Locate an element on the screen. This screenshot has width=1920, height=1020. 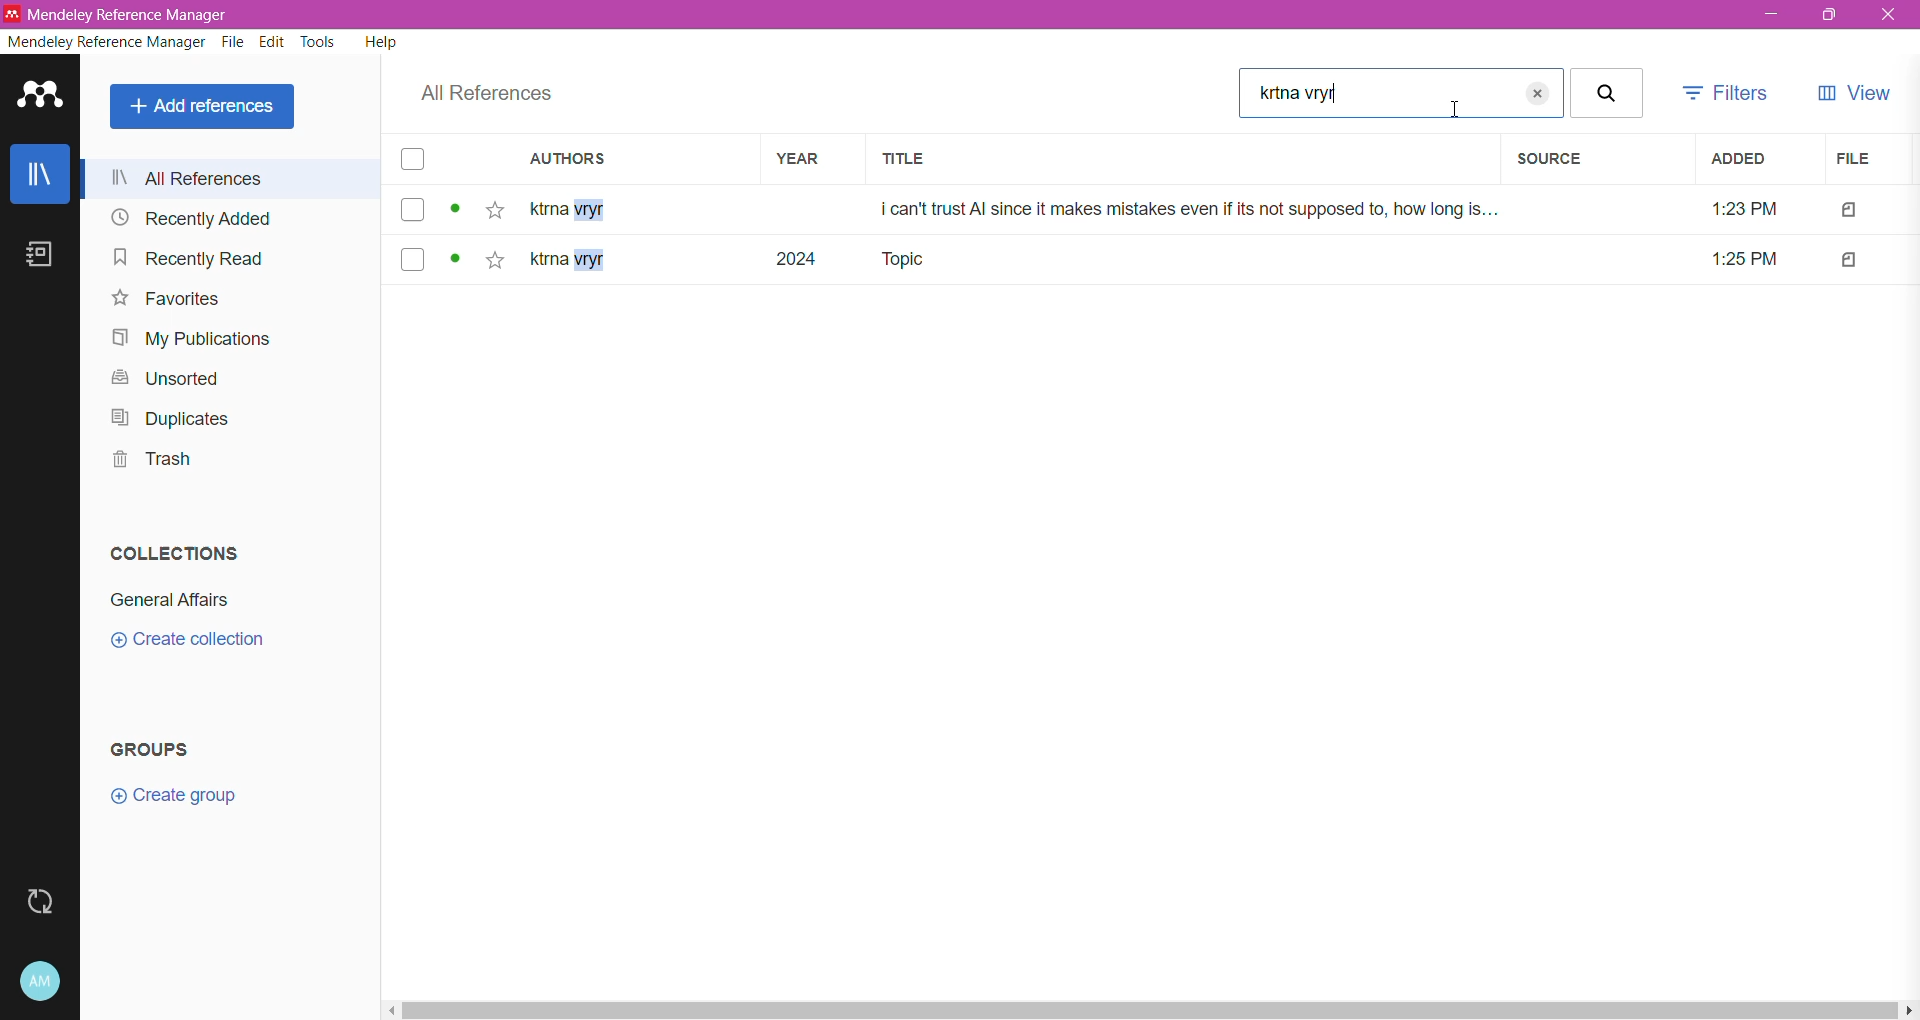
File is located at coordinates (1858, 160).